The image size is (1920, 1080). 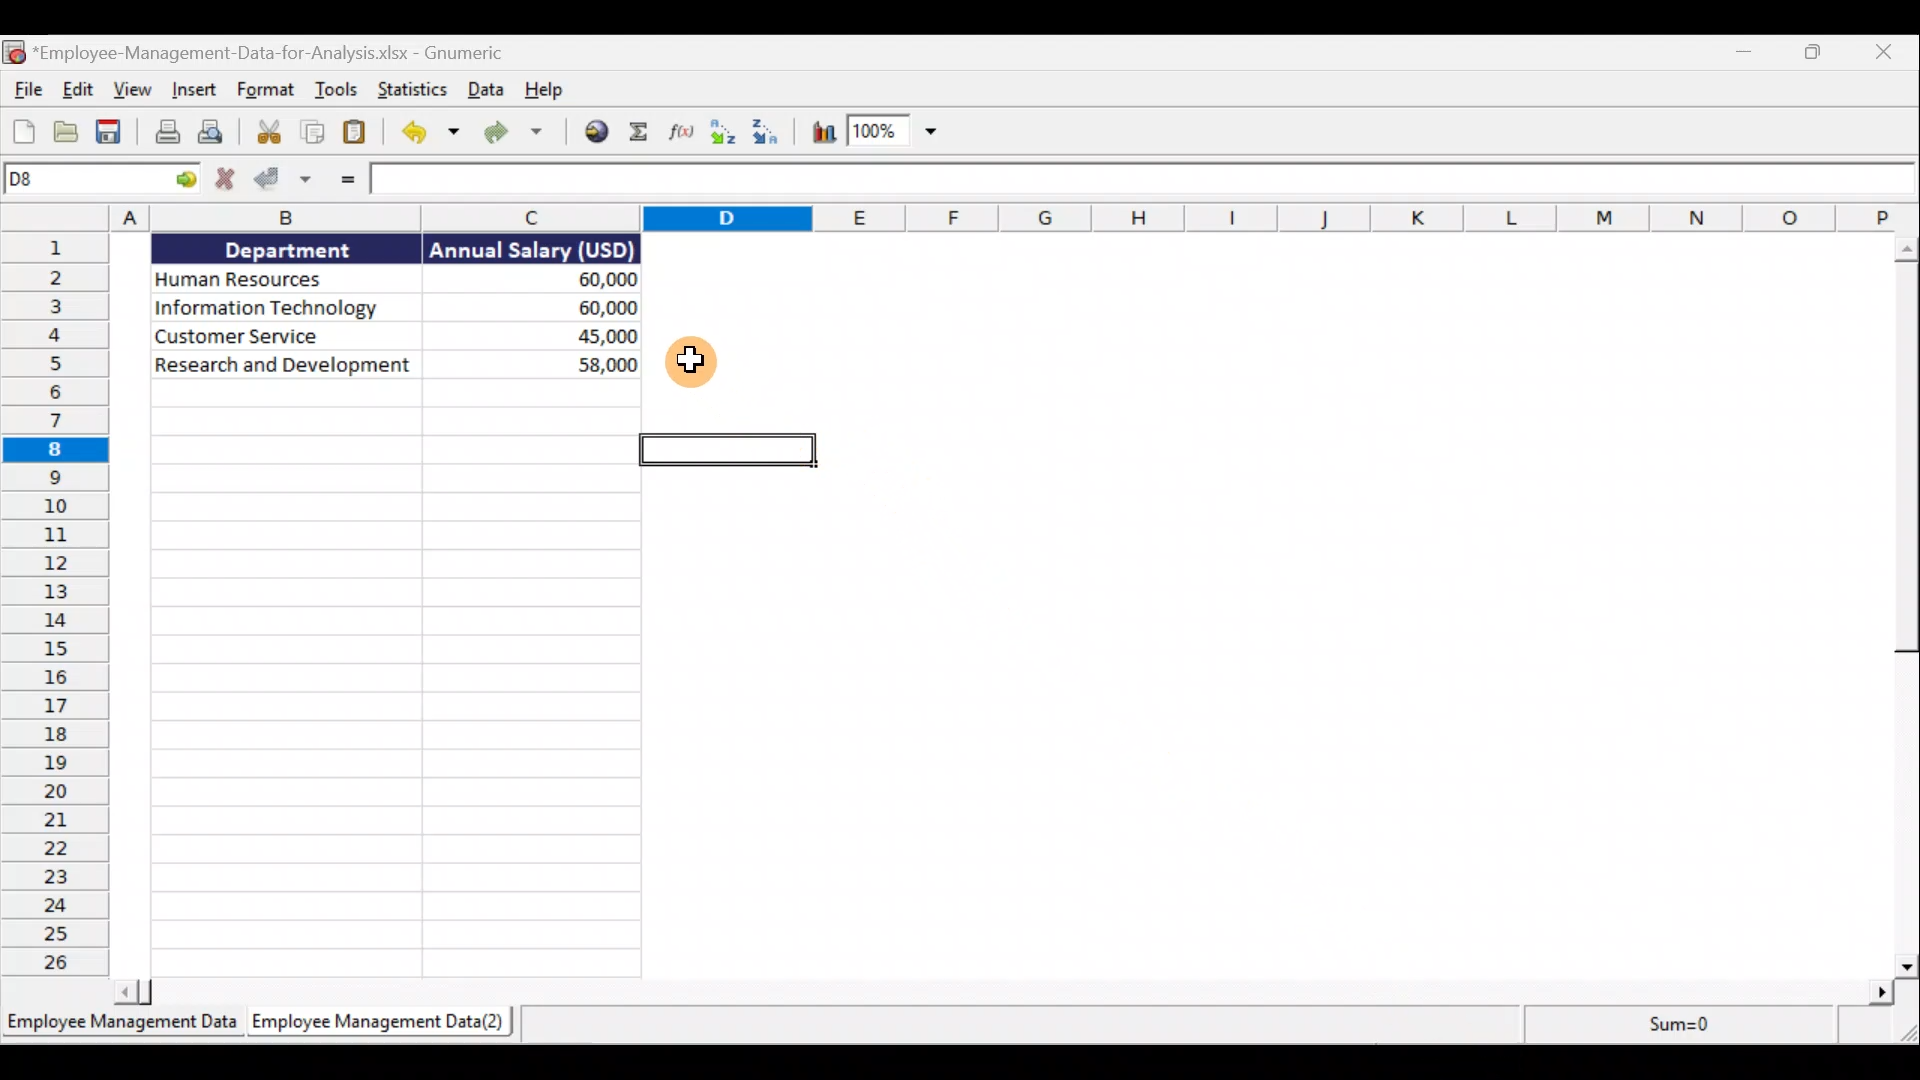 I want to click on Sort descending, so click(x=775, y=136).